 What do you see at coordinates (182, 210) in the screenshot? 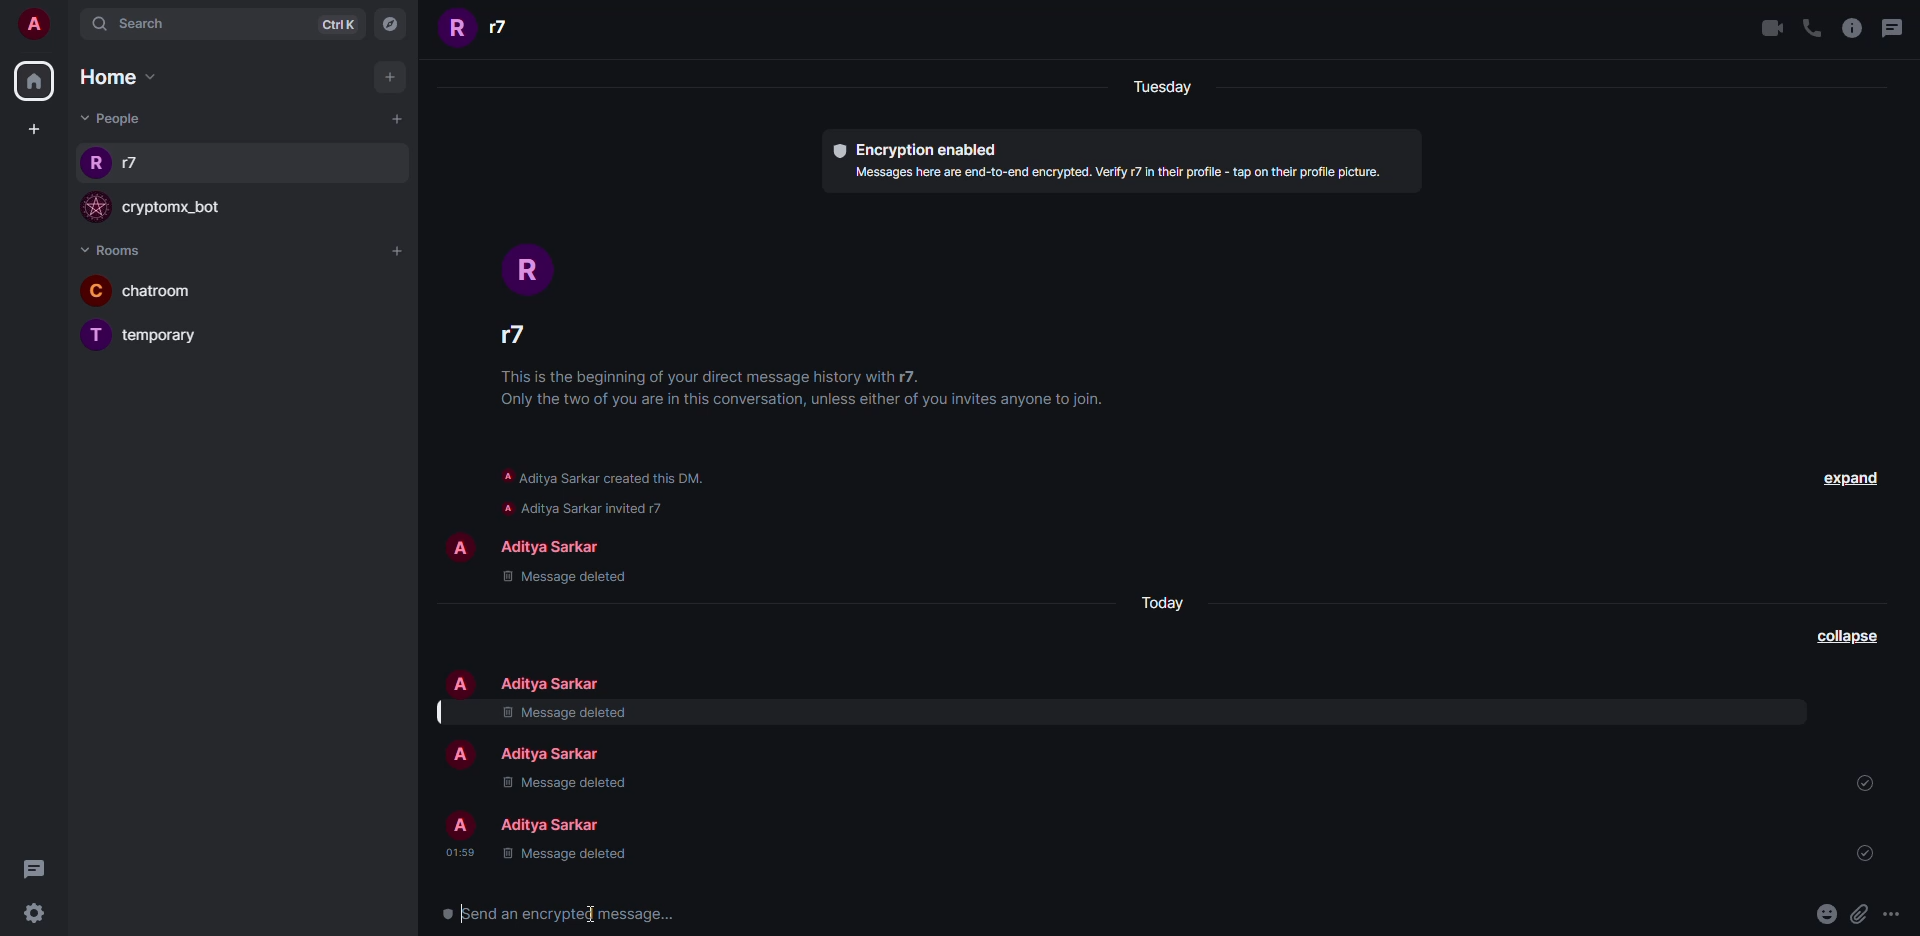
I see `bot` at bounding box center [182, 210].